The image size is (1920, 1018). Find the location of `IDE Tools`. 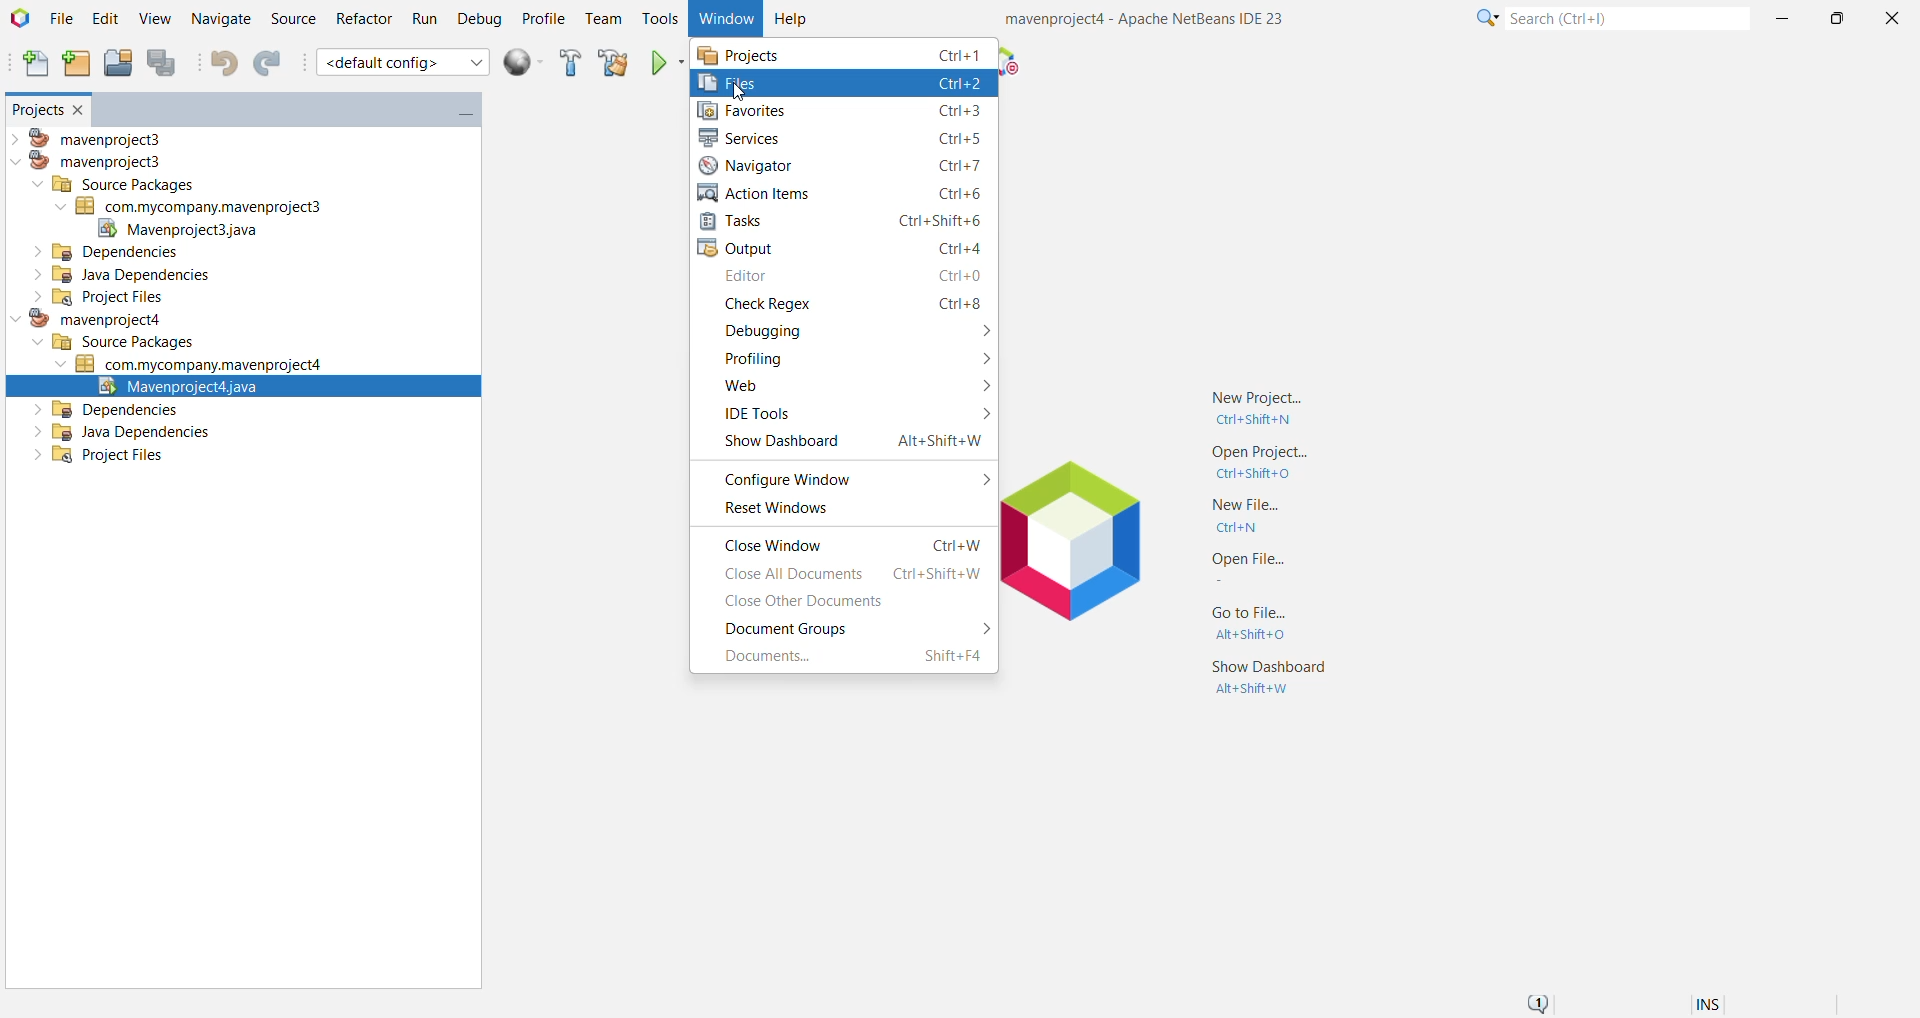

IDE Tools is located at coordinates (851, 414).